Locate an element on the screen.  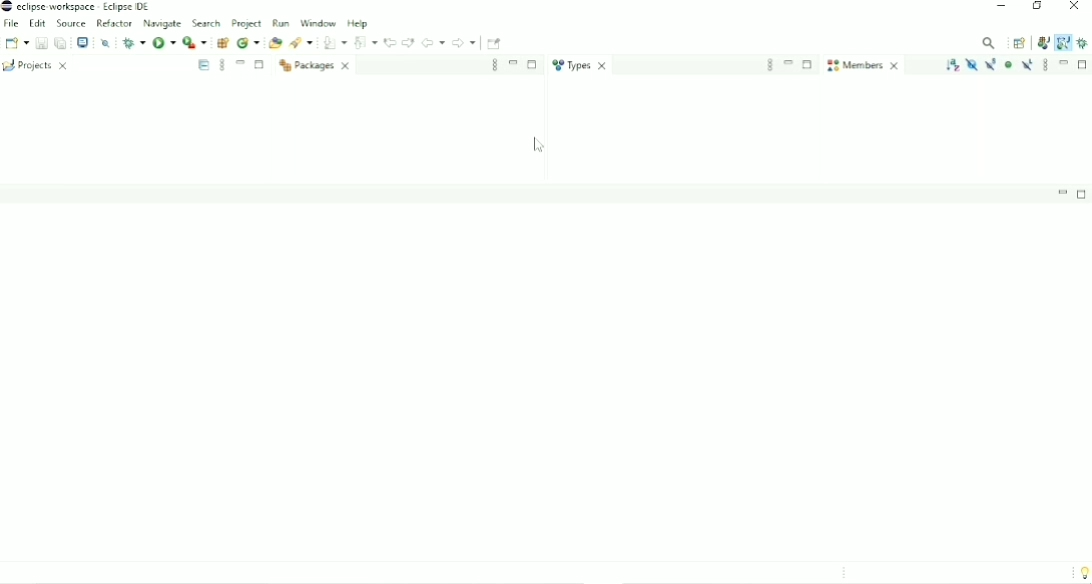
Save all is located at coordinates (60, 42).